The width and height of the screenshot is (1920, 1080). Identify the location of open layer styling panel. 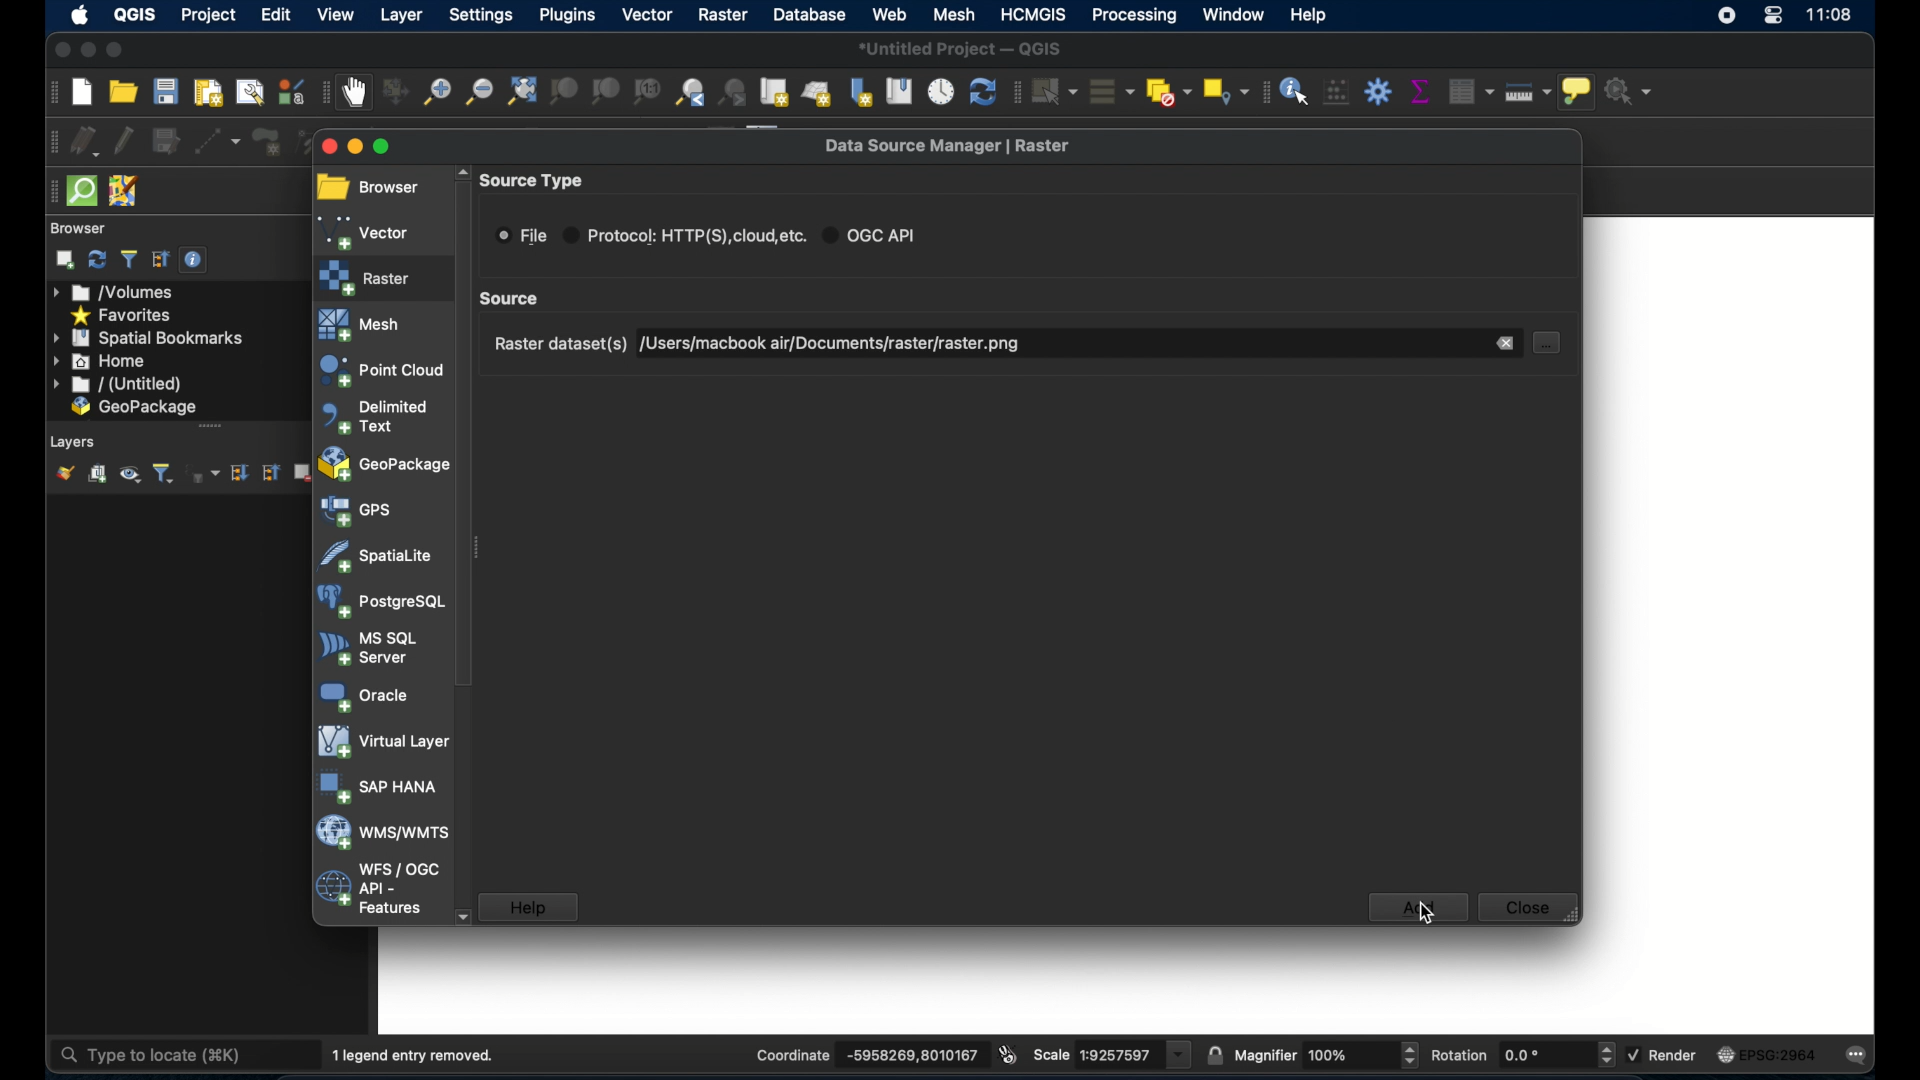
(65, 472).